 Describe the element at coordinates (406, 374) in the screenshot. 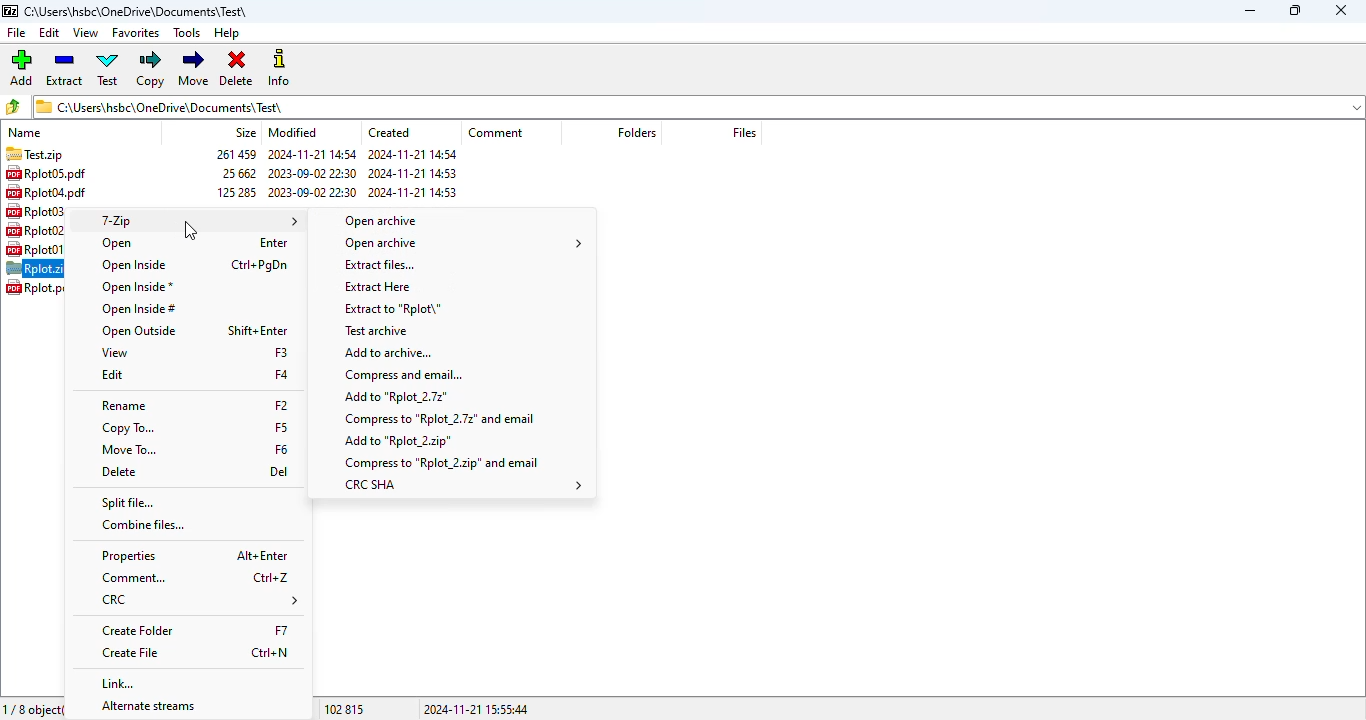

I see `compress and email` at that location.